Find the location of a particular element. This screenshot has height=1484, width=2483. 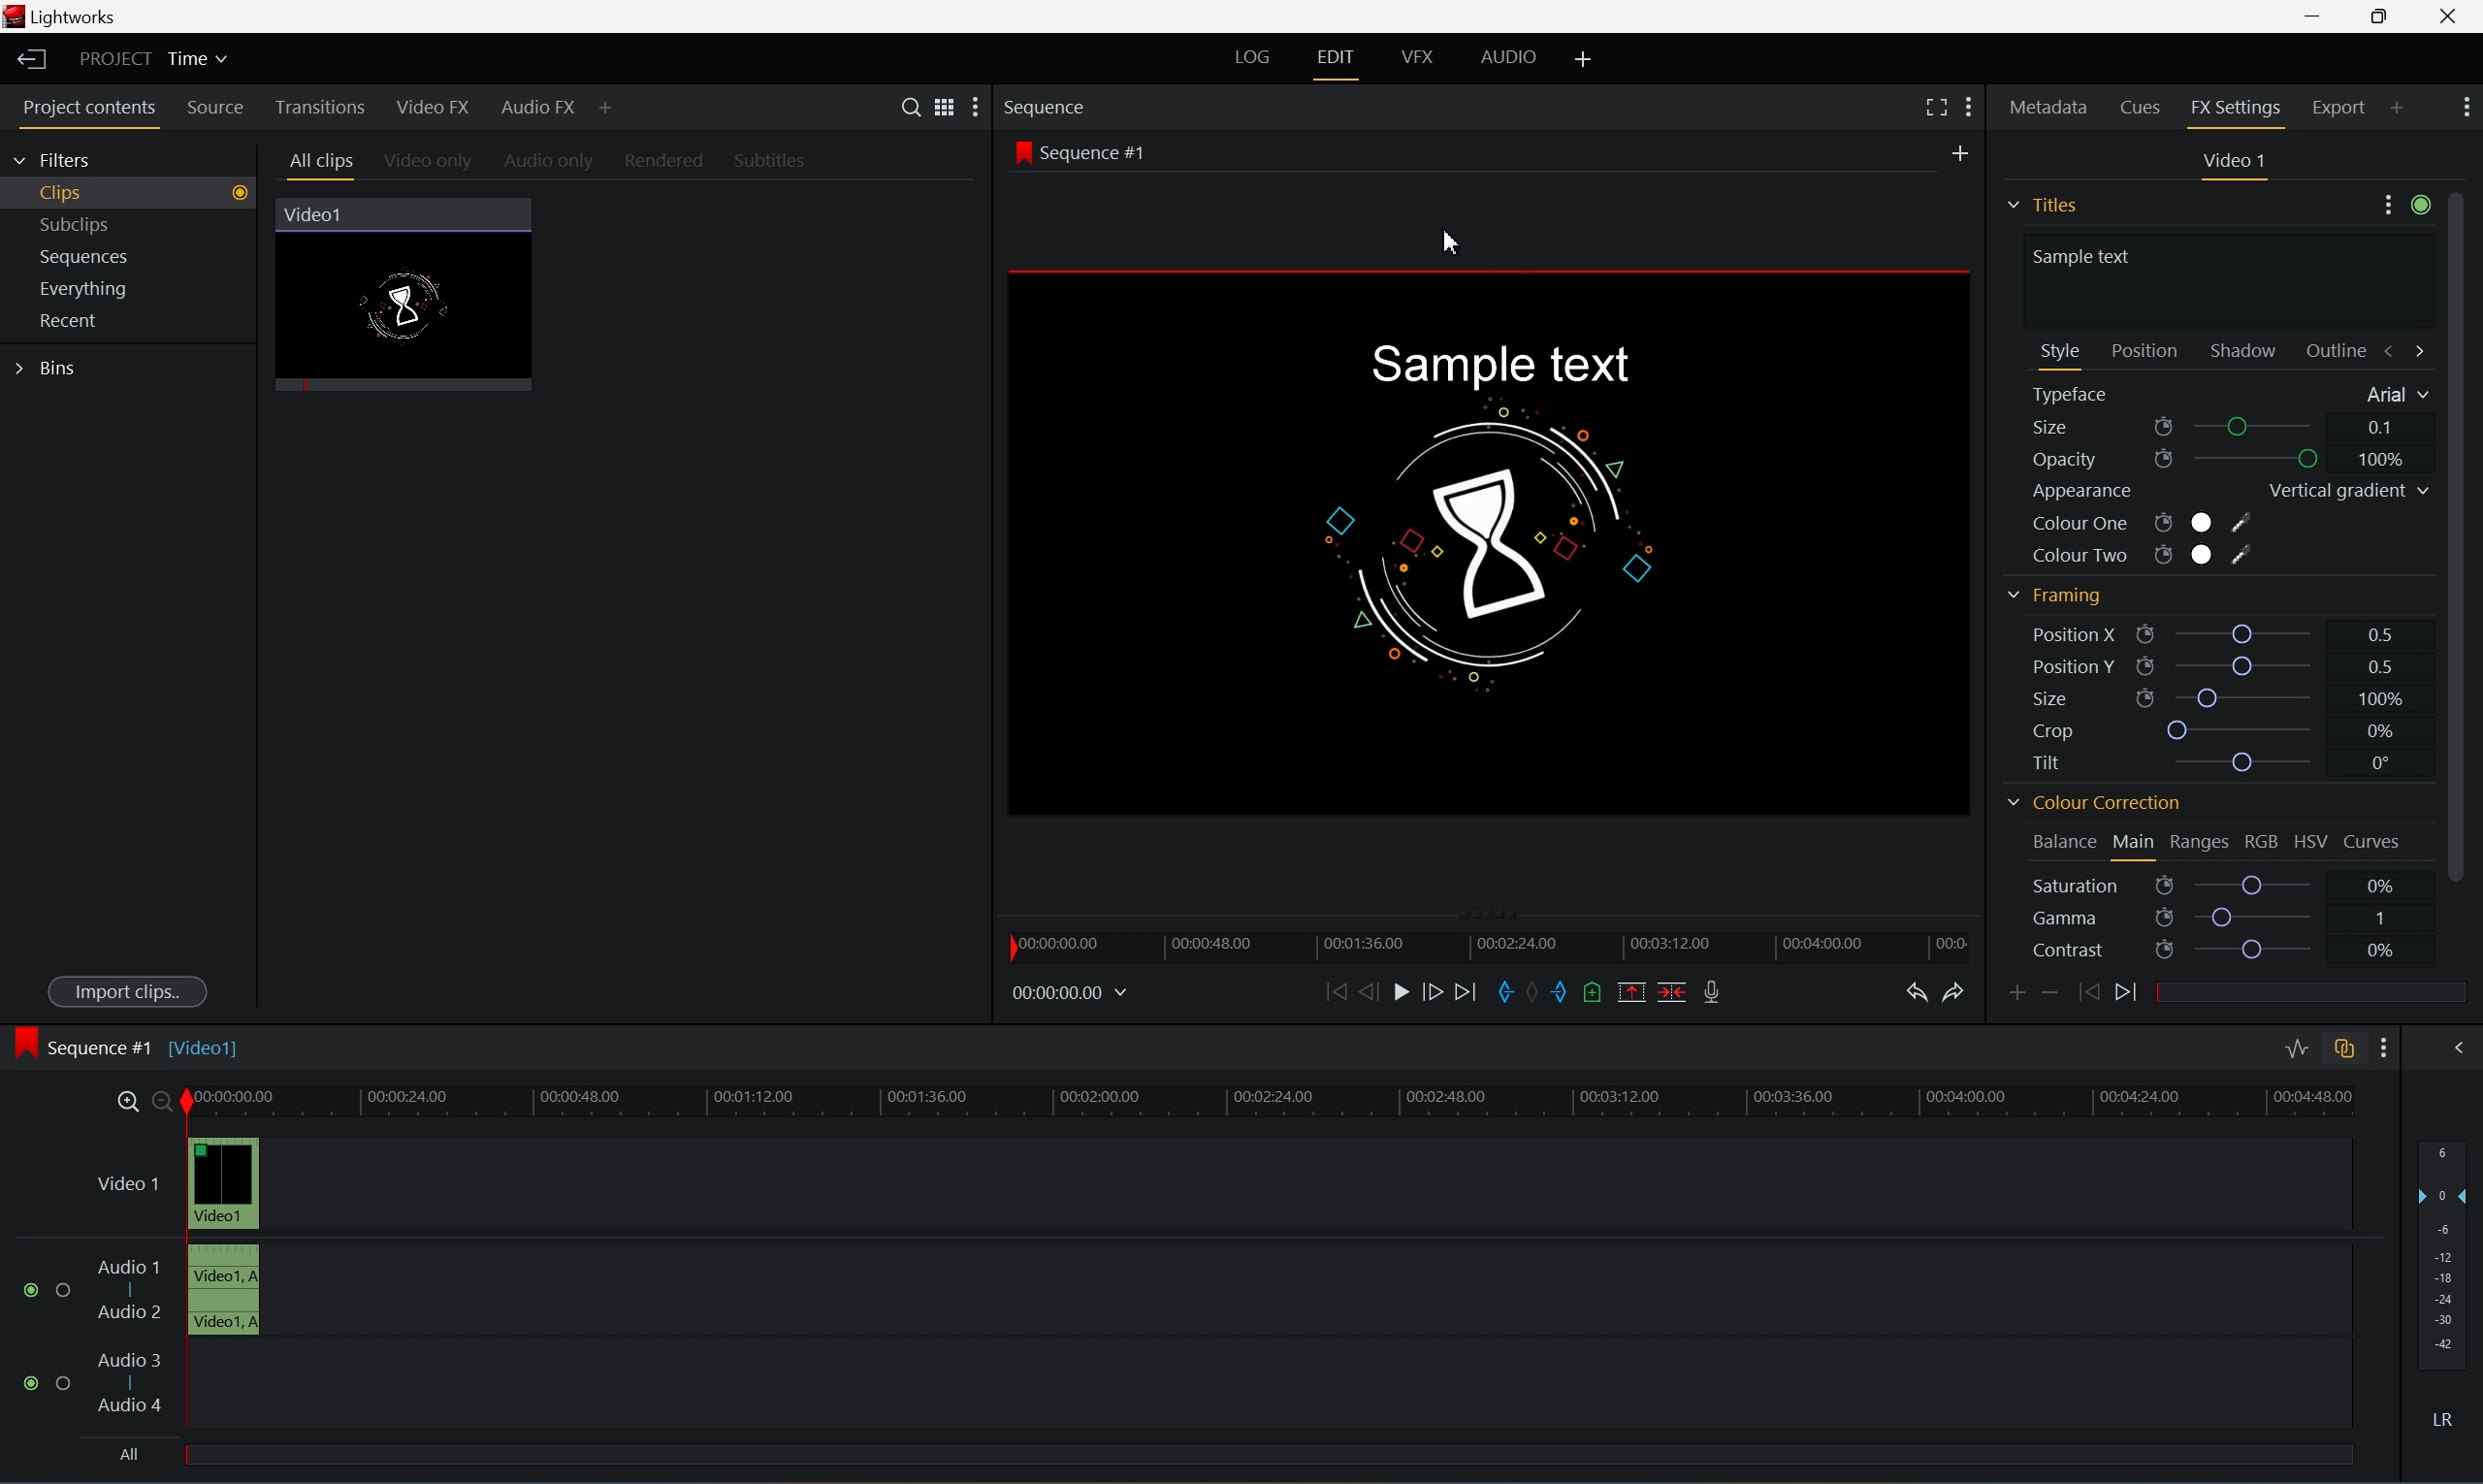

add an 'out' mark at the current position is located at coordinates (1567, 993).